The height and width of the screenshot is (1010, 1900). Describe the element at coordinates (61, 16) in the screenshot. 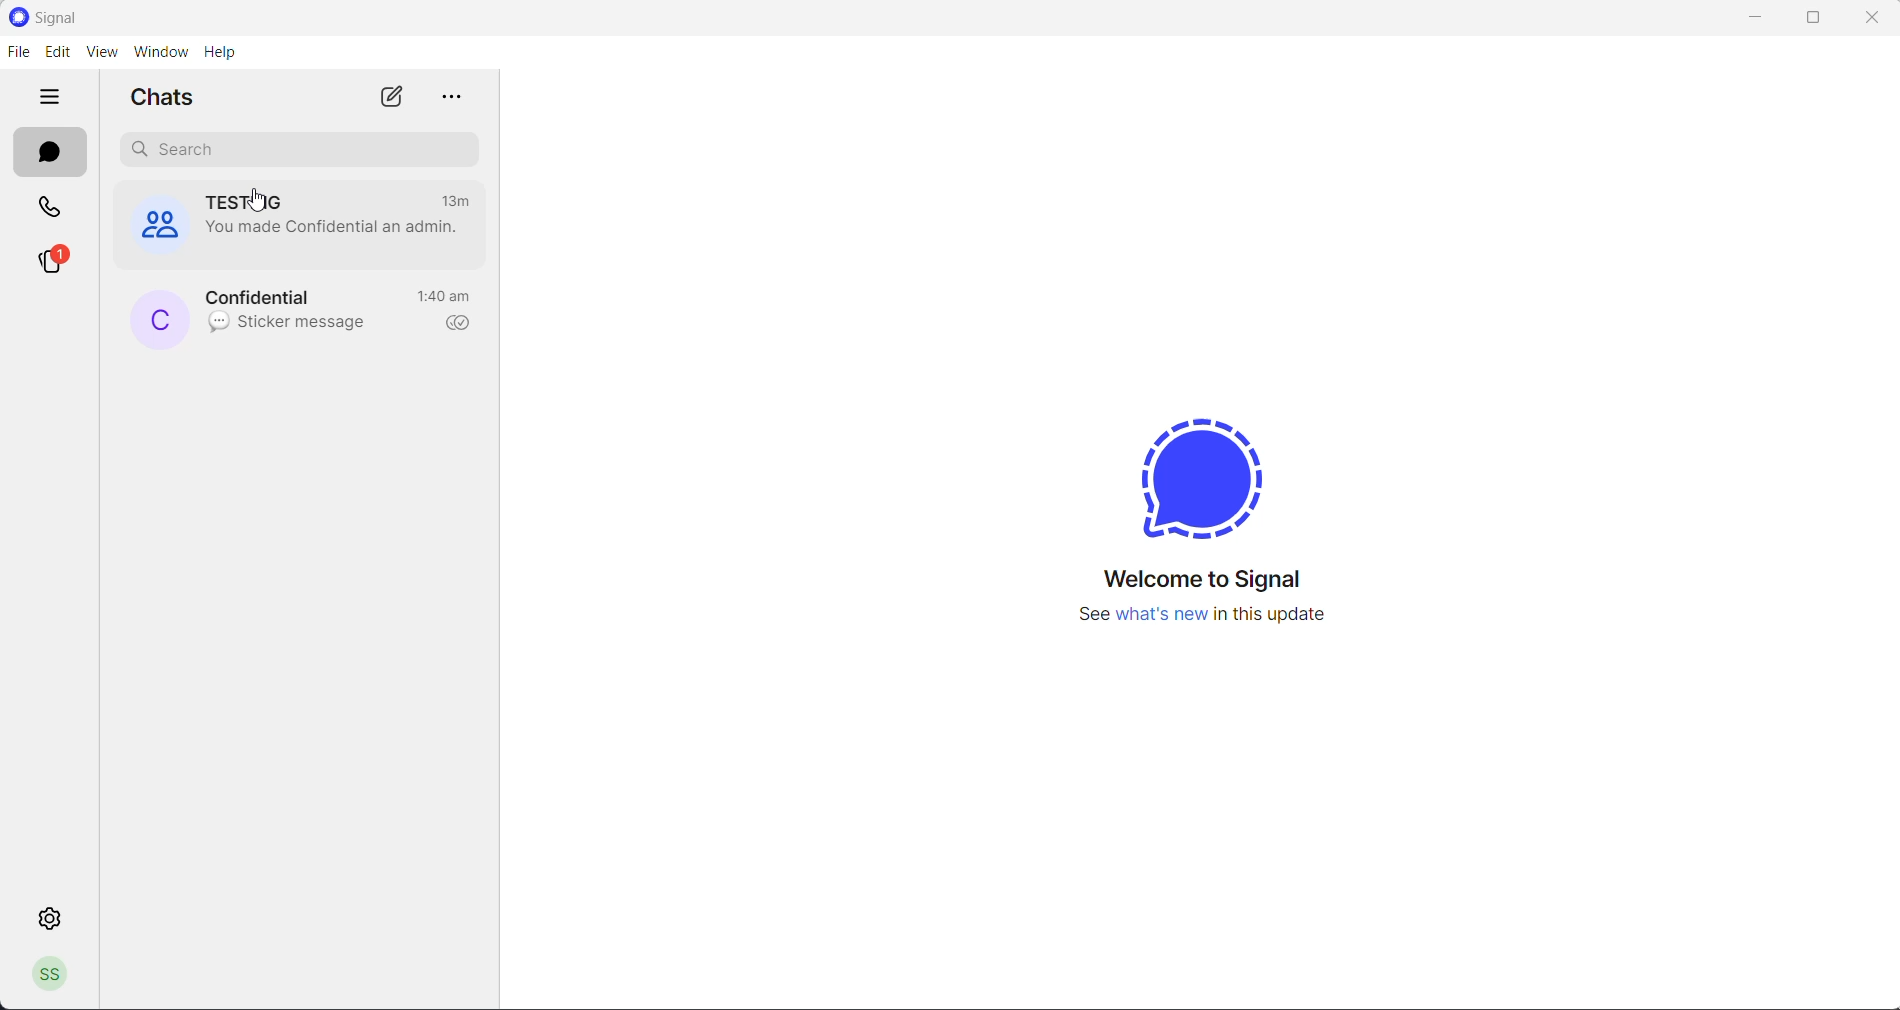

I see `application logo and name` at that location.